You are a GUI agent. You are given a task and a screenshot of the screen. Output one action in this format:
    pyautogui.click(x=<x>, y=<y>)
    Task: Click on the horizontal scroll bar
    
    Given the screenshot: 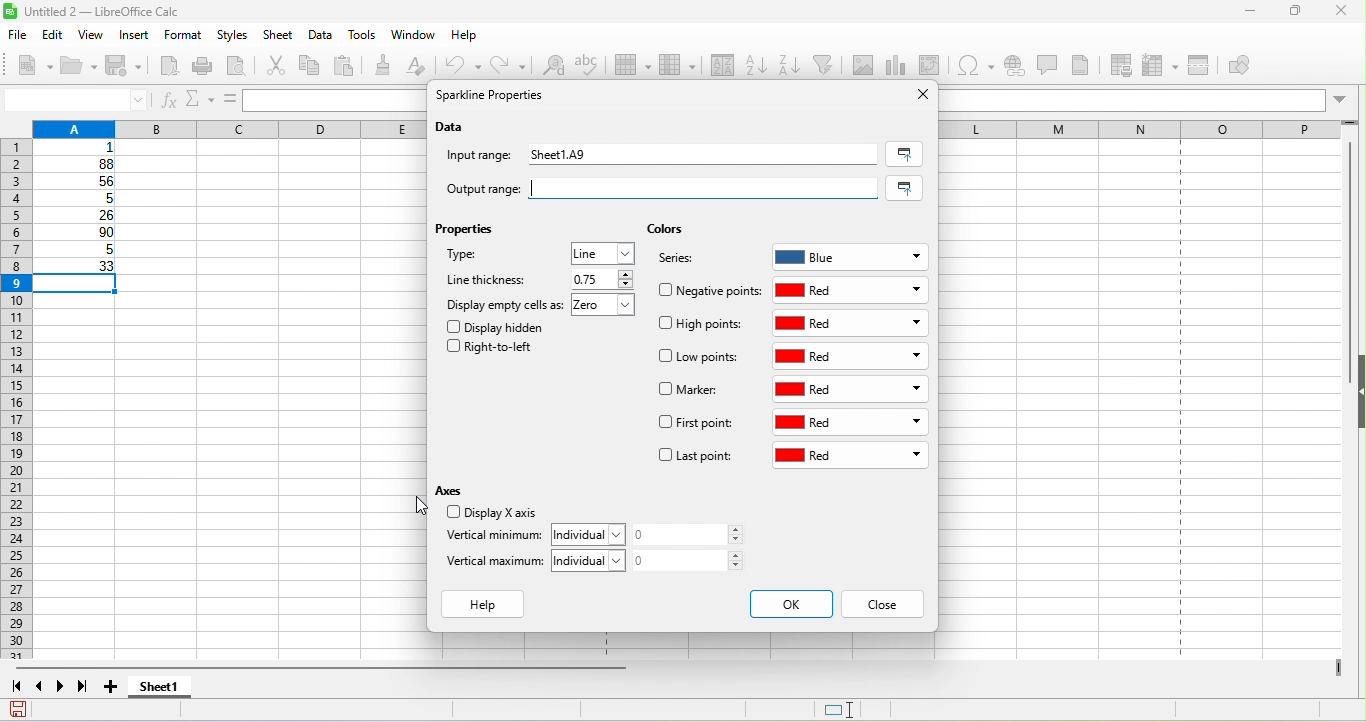 What is the action you would take?
    pyautogui.click(x=327, y=670)
    